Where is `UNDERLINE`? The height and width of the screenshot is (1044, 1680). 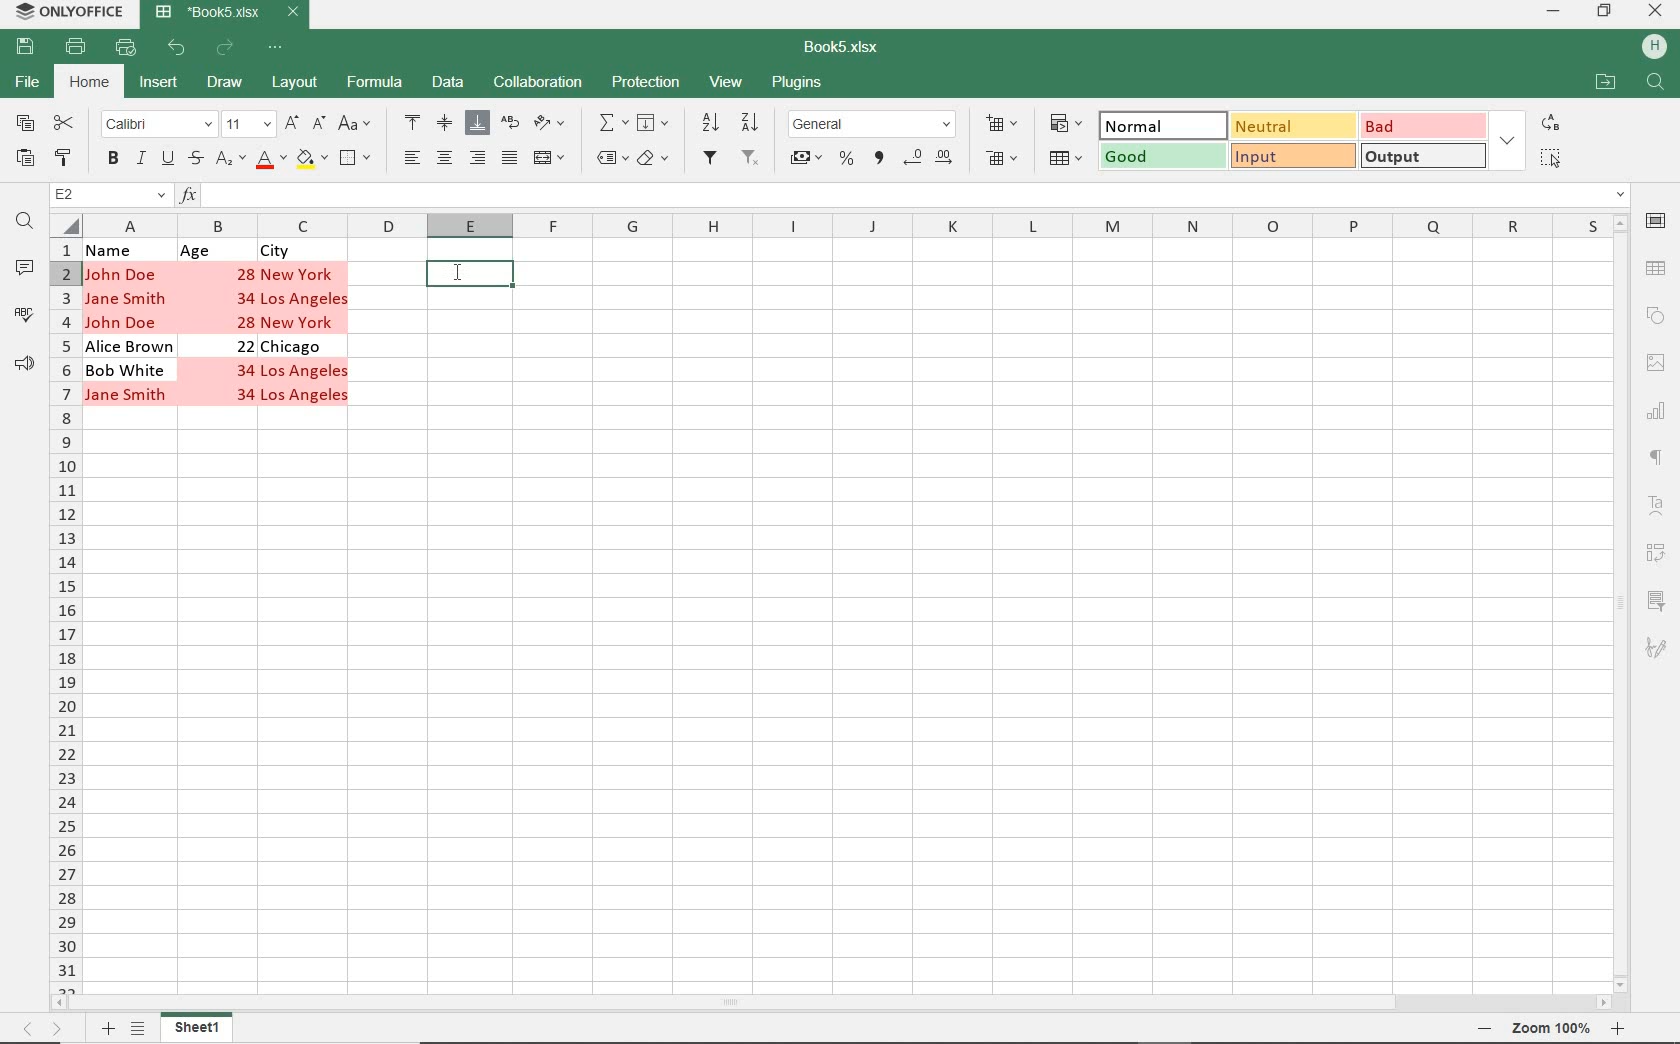 UNDERLINE is located at coordinates (167, 160).